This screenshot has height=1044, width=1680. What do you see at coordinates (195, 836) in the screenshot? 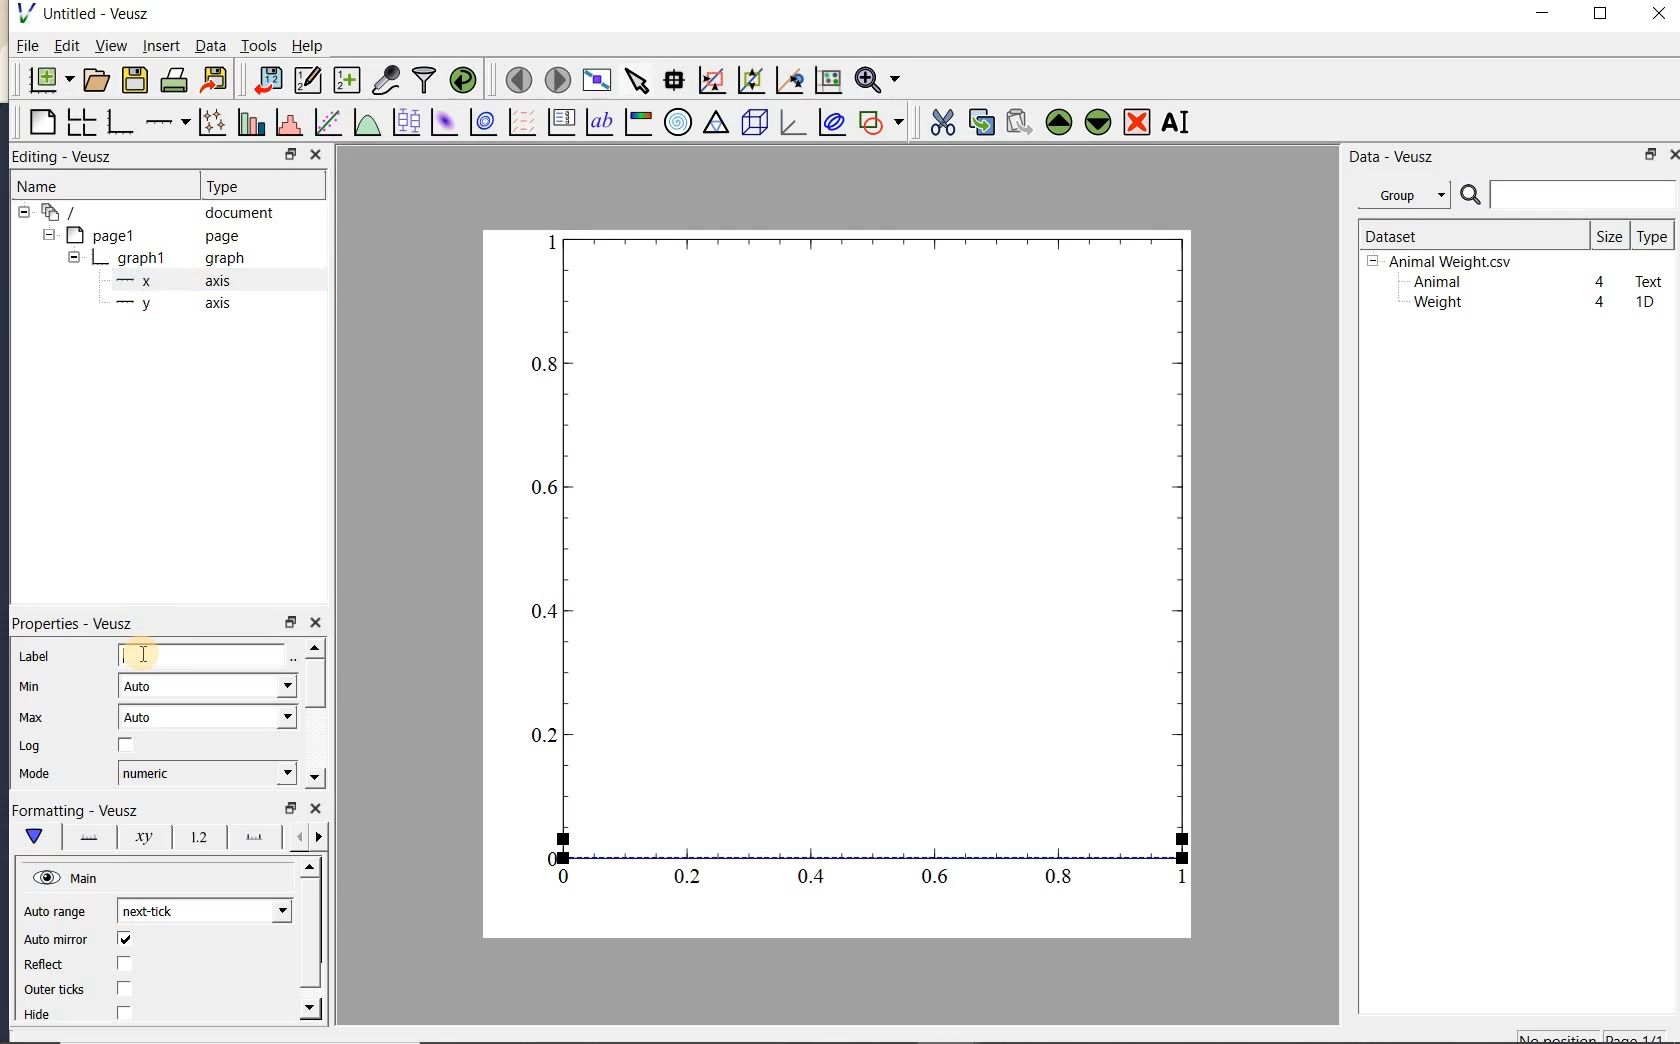
I see `tick labels` at bounding box center [195, 836].